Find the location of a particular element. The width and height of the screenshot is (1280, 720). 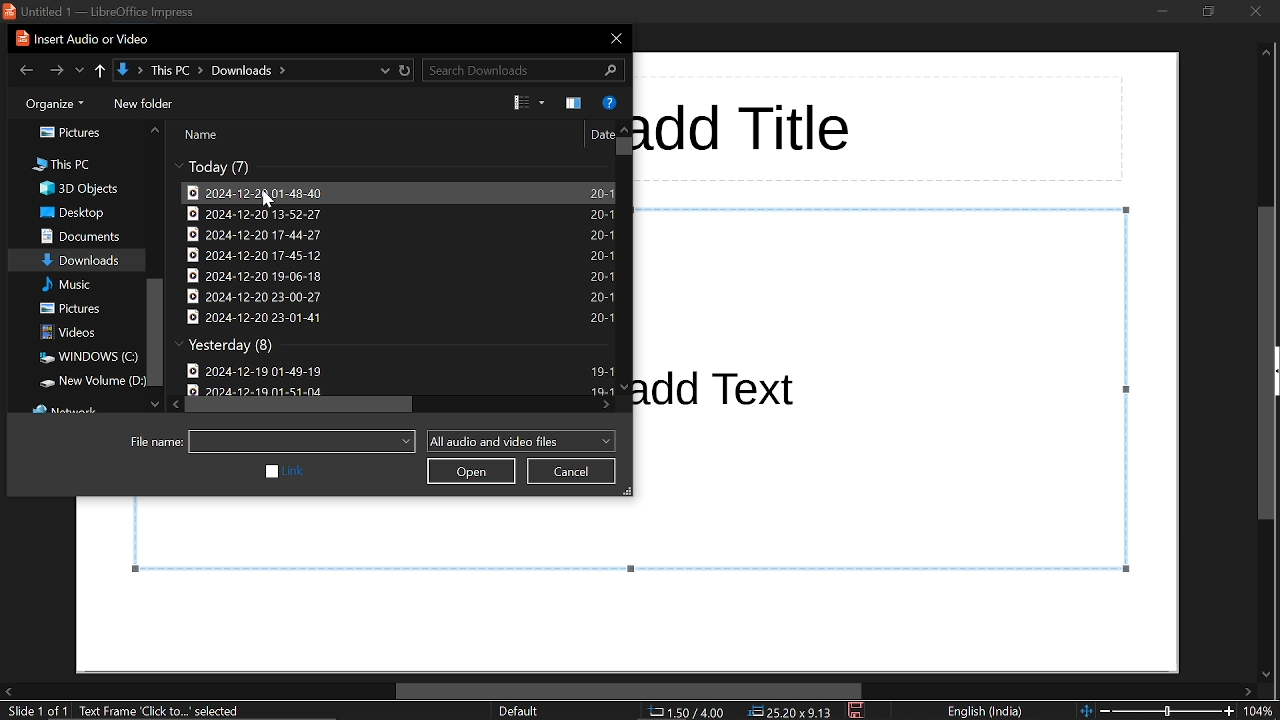

move left is located at coordinates (8, 692).